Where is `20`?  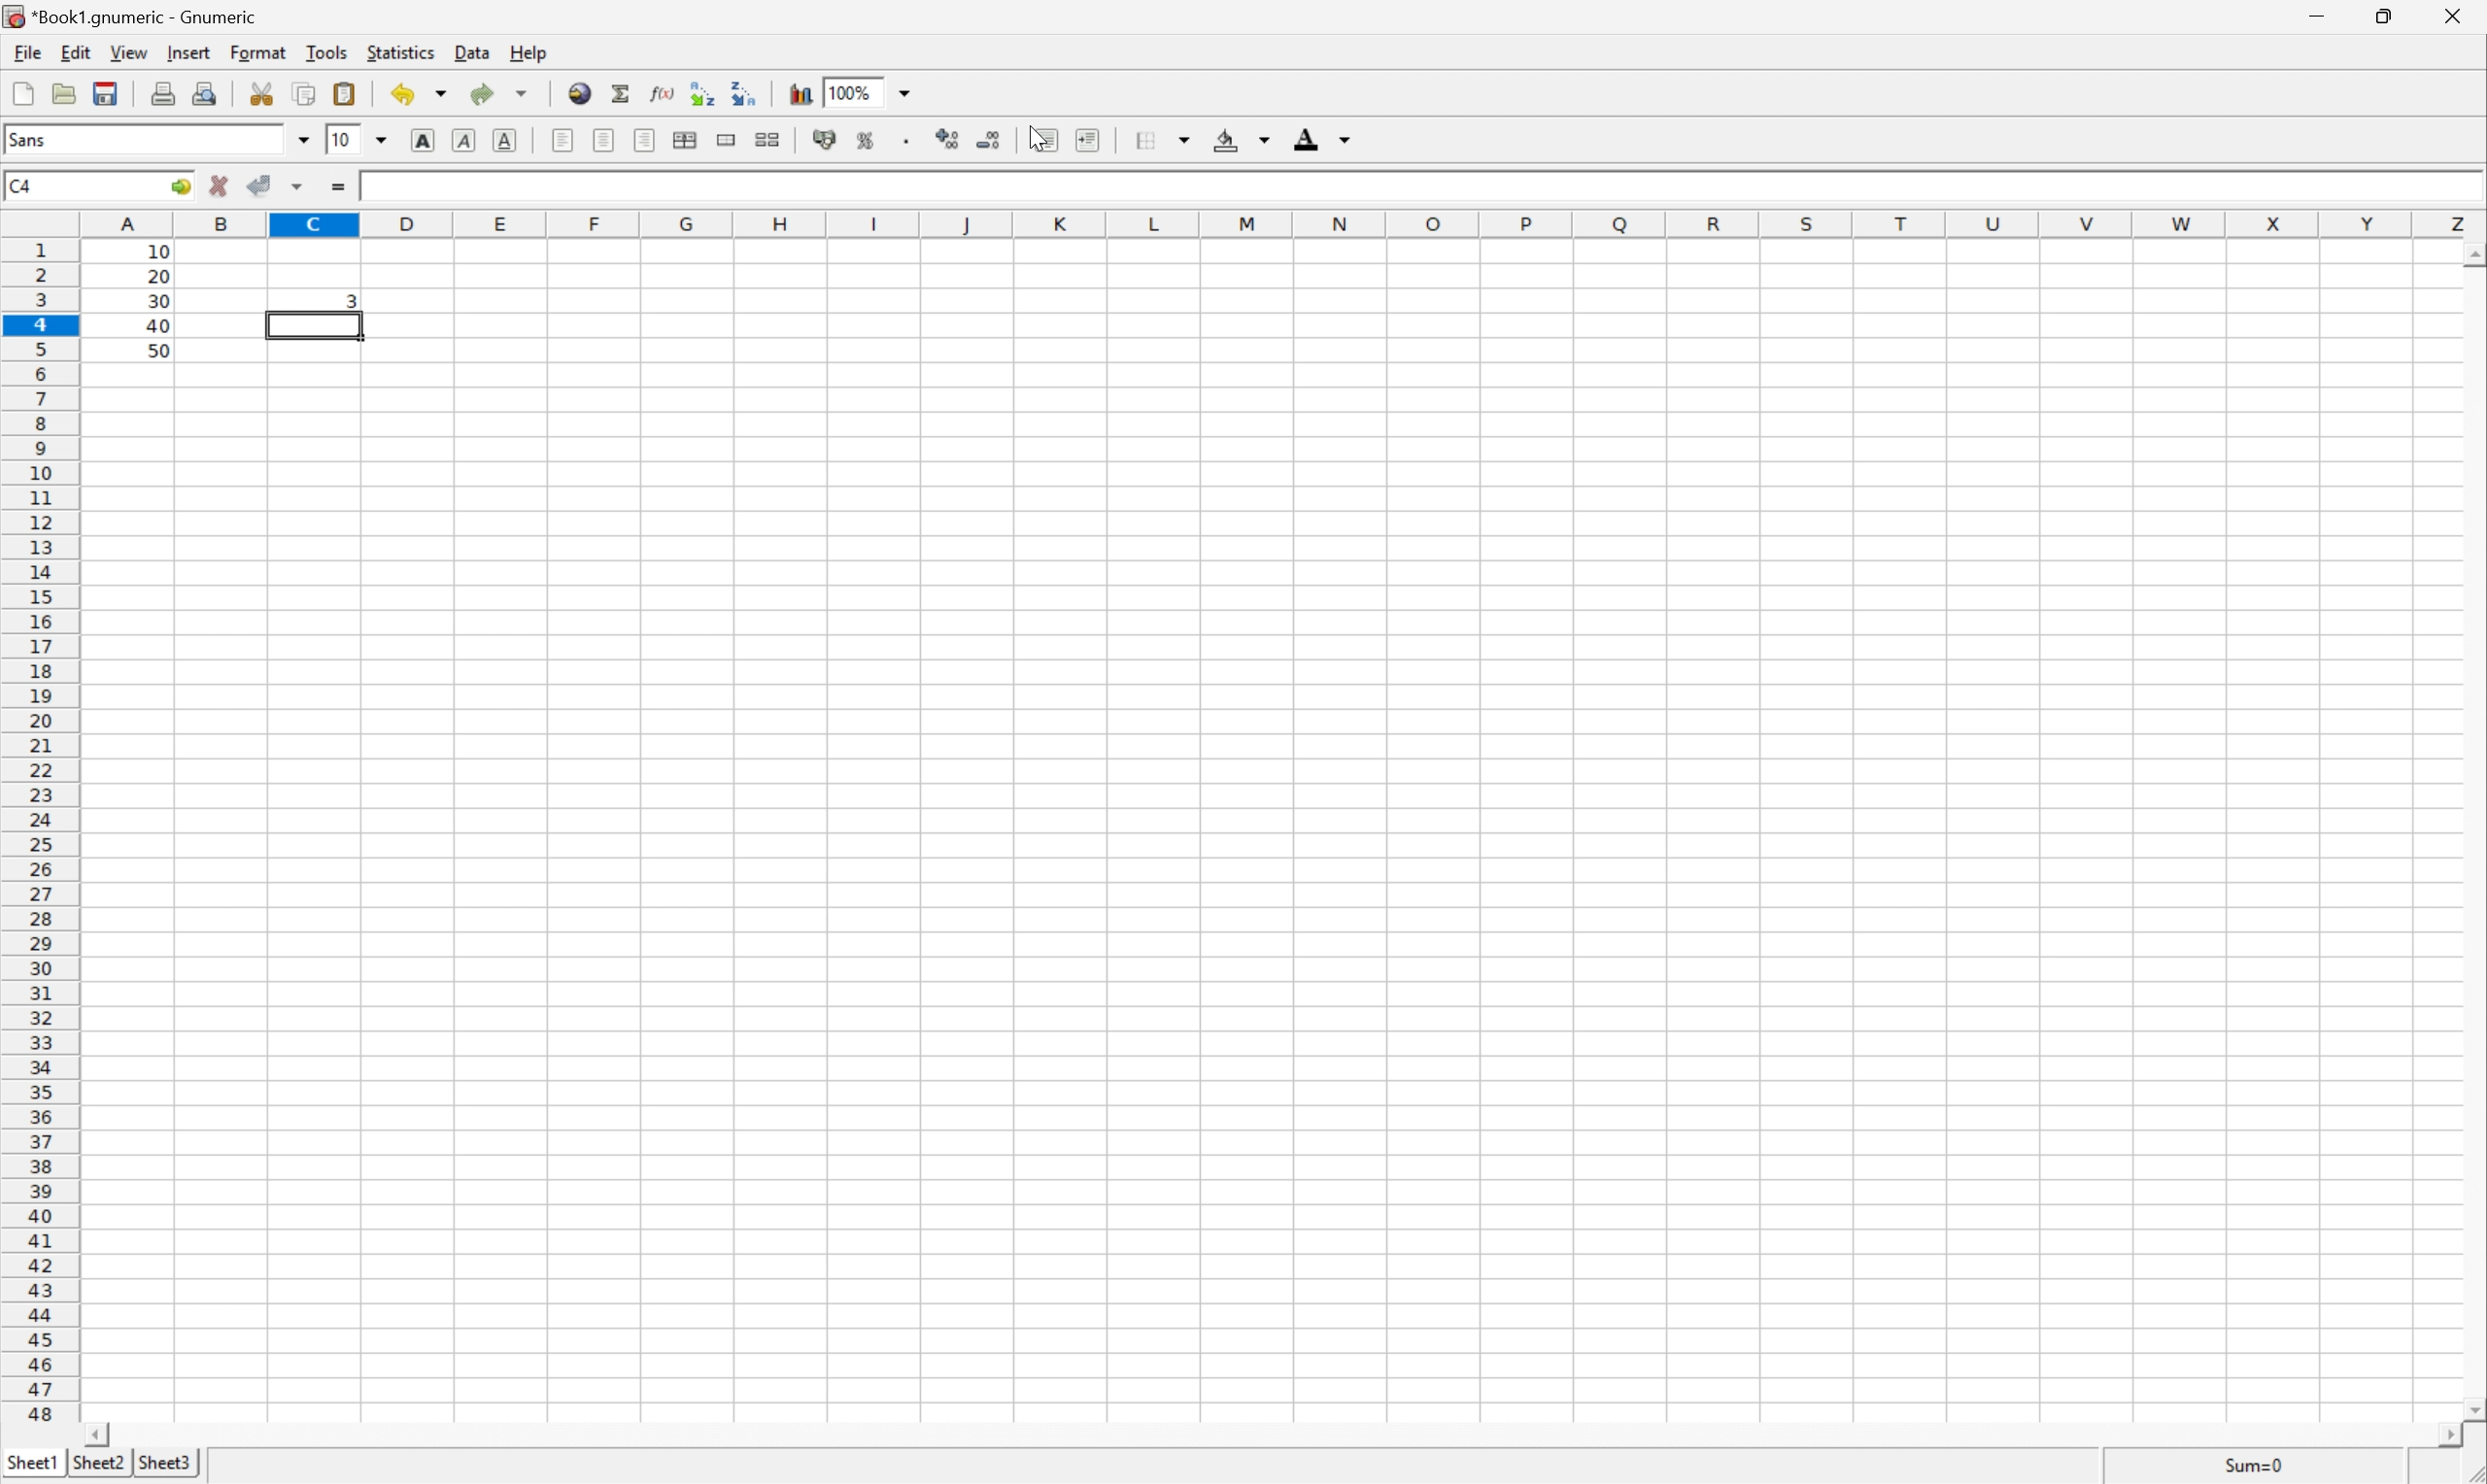
20 is located at coordinates (160, 276).